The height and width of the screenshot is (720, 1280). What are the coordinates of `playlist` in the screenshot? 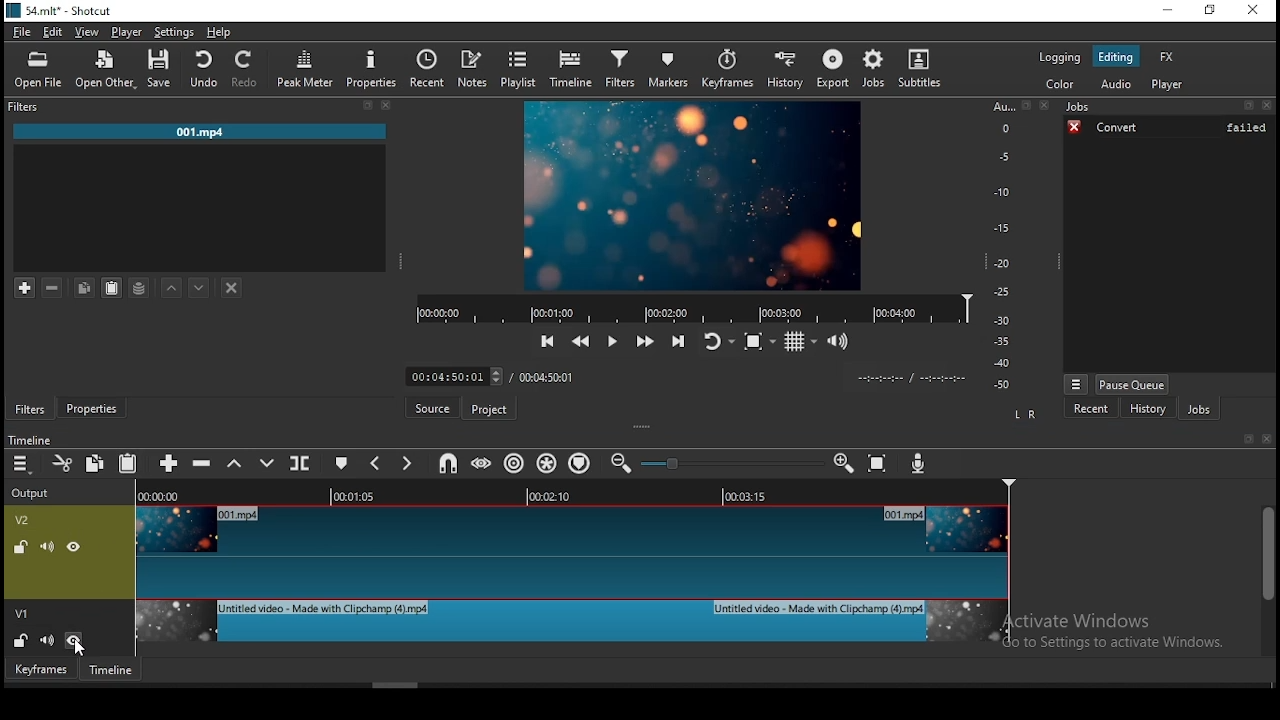 It's located at (519, 66).